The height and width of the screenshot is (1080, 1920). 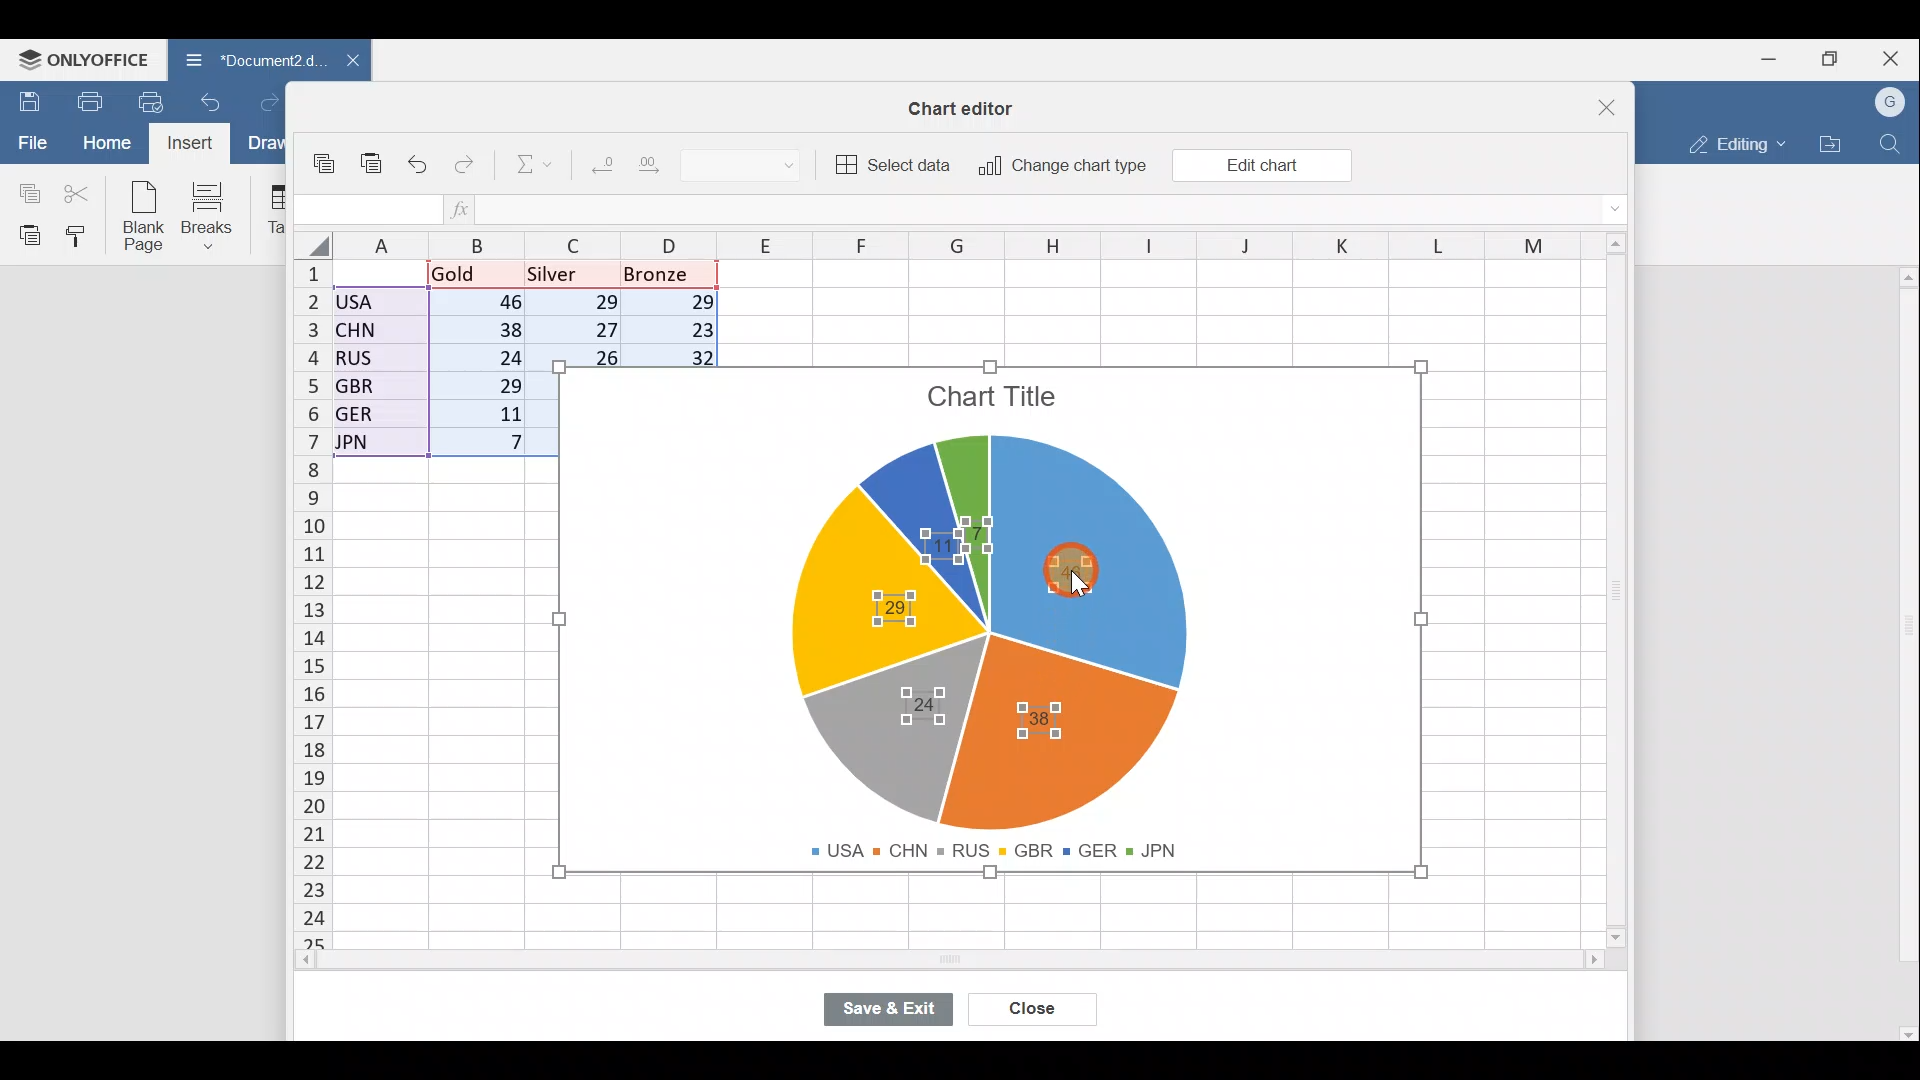 What do you see at coordinates (473, 208) in the screenshot?
I see `Insert function` at bounding box center [473, 208].